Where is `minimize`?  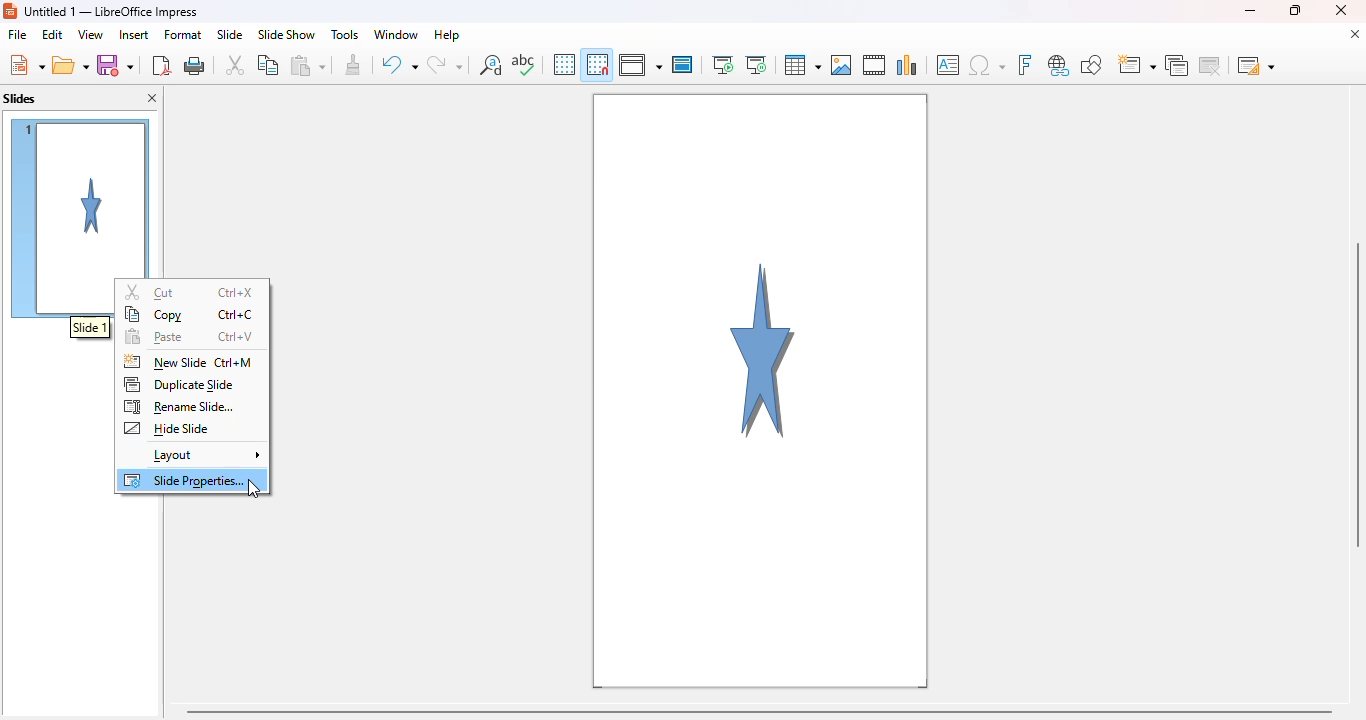 minimize is located at coordinates (1250, 11).